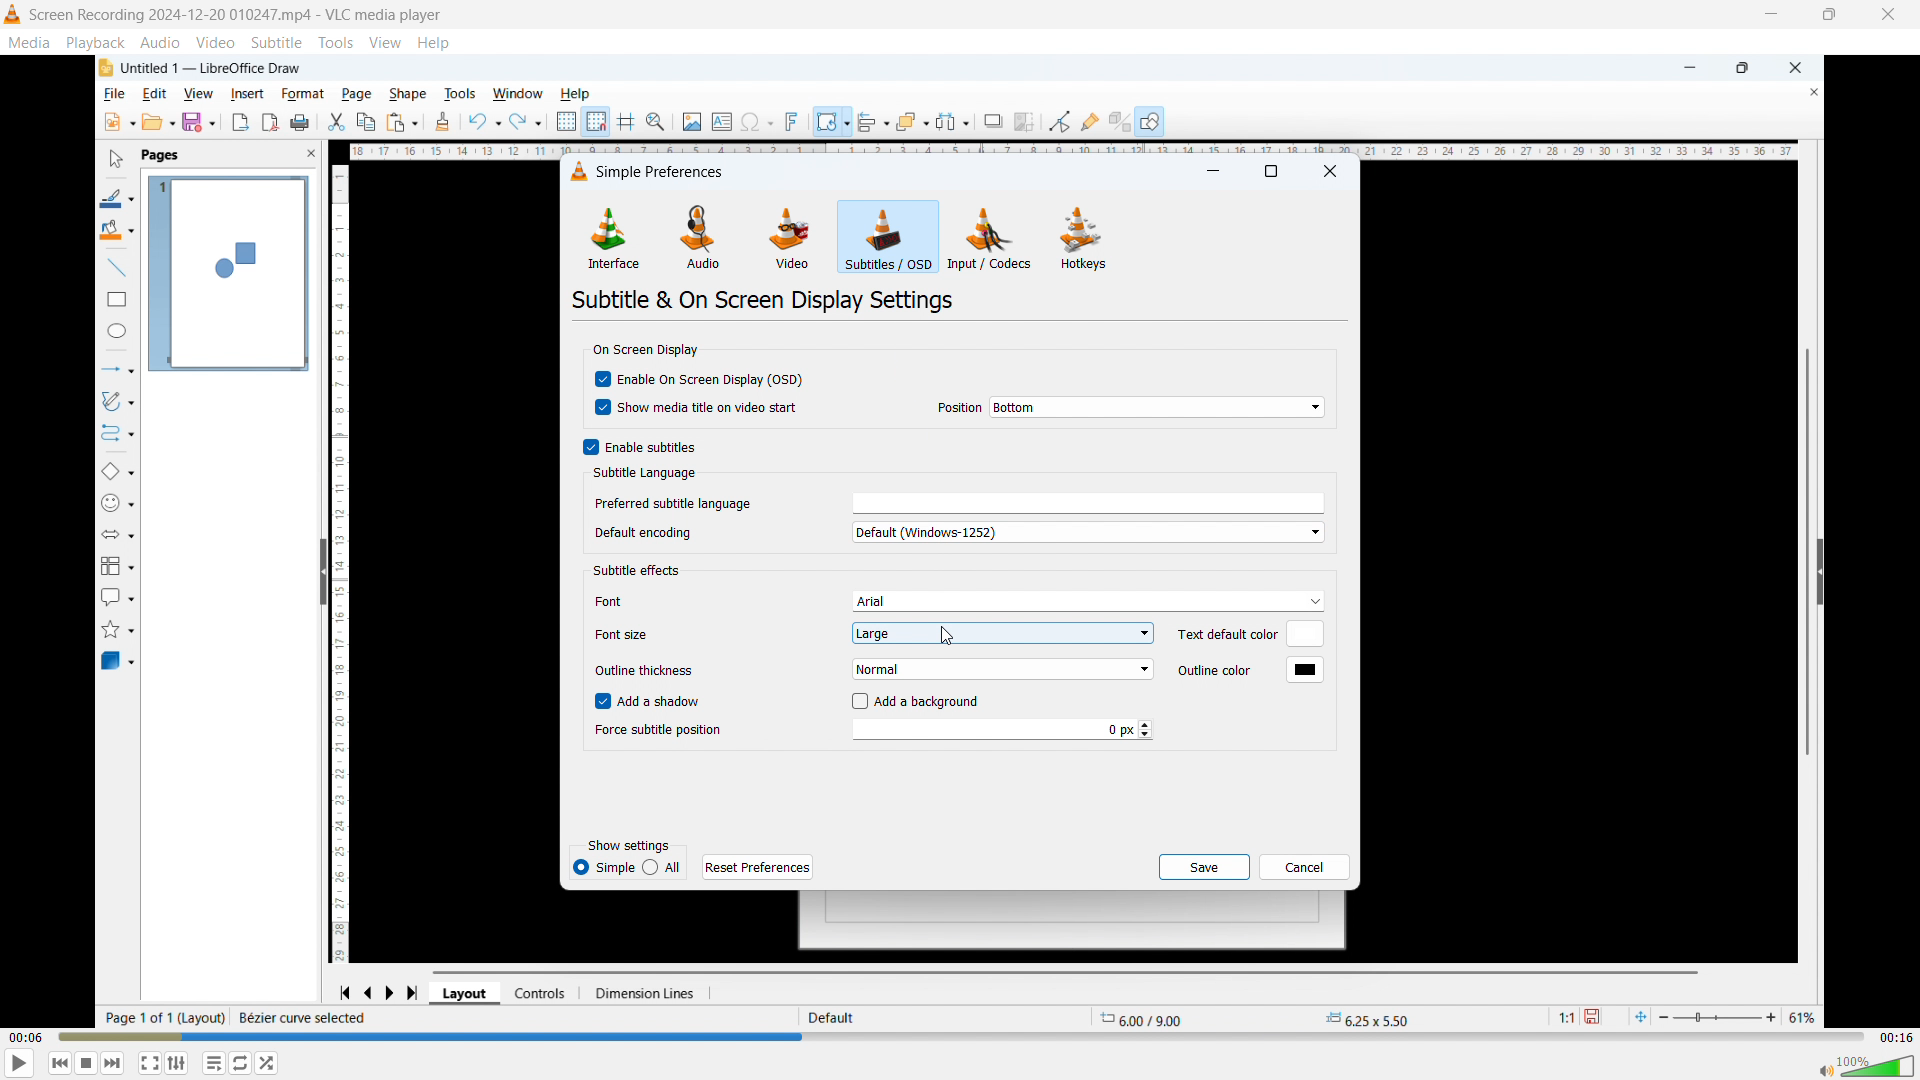  What do you see at coordinates (1224, 634) in the screenshot?
I see `Text default color` at bounding box center [1224, 634].